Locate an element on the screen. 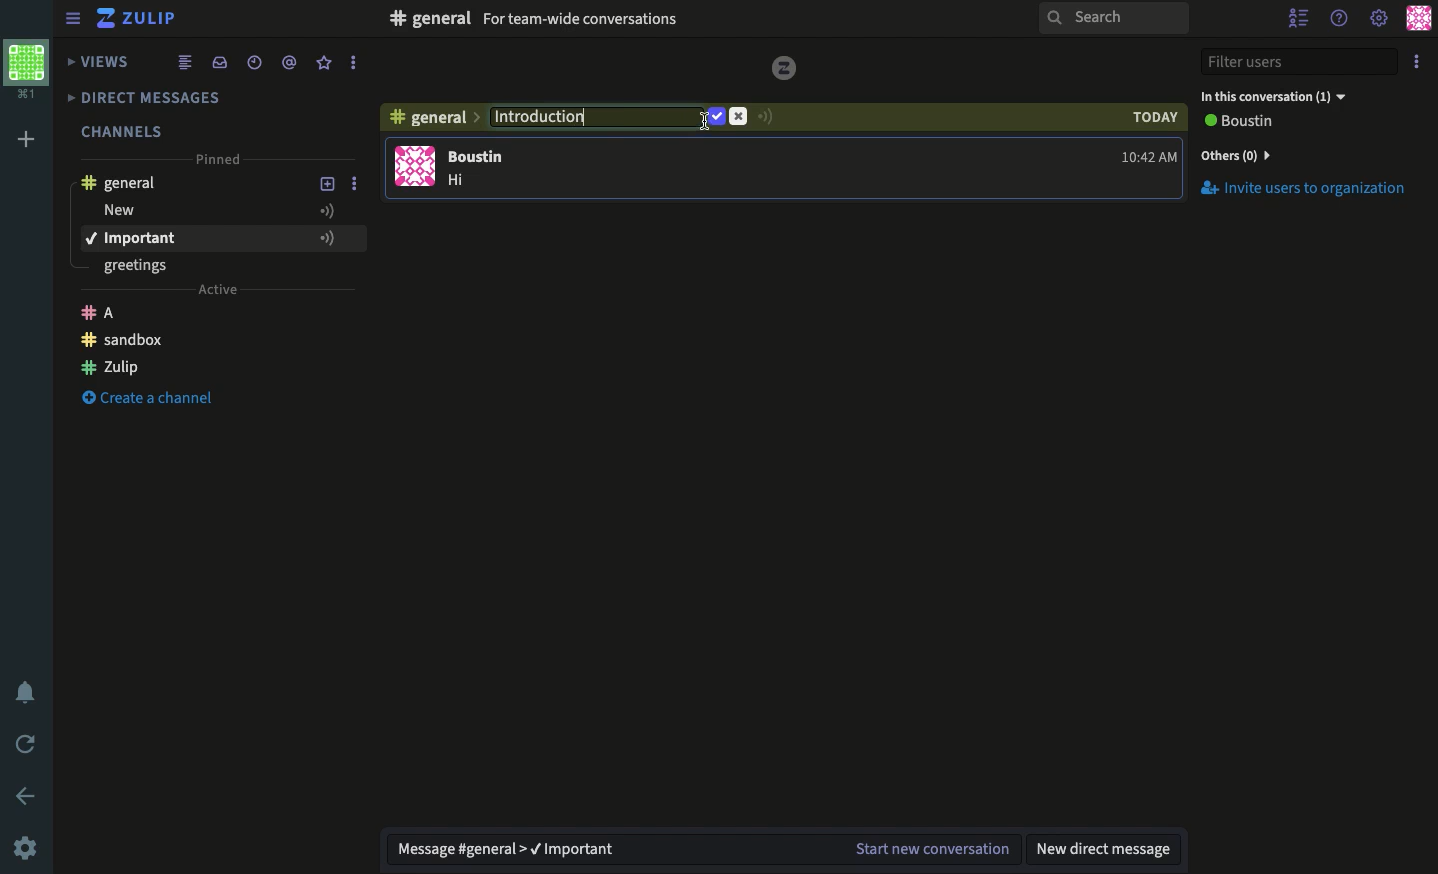 The height and width of the screenshot is (874, 1438). Add is located at coordinates (328, 184).